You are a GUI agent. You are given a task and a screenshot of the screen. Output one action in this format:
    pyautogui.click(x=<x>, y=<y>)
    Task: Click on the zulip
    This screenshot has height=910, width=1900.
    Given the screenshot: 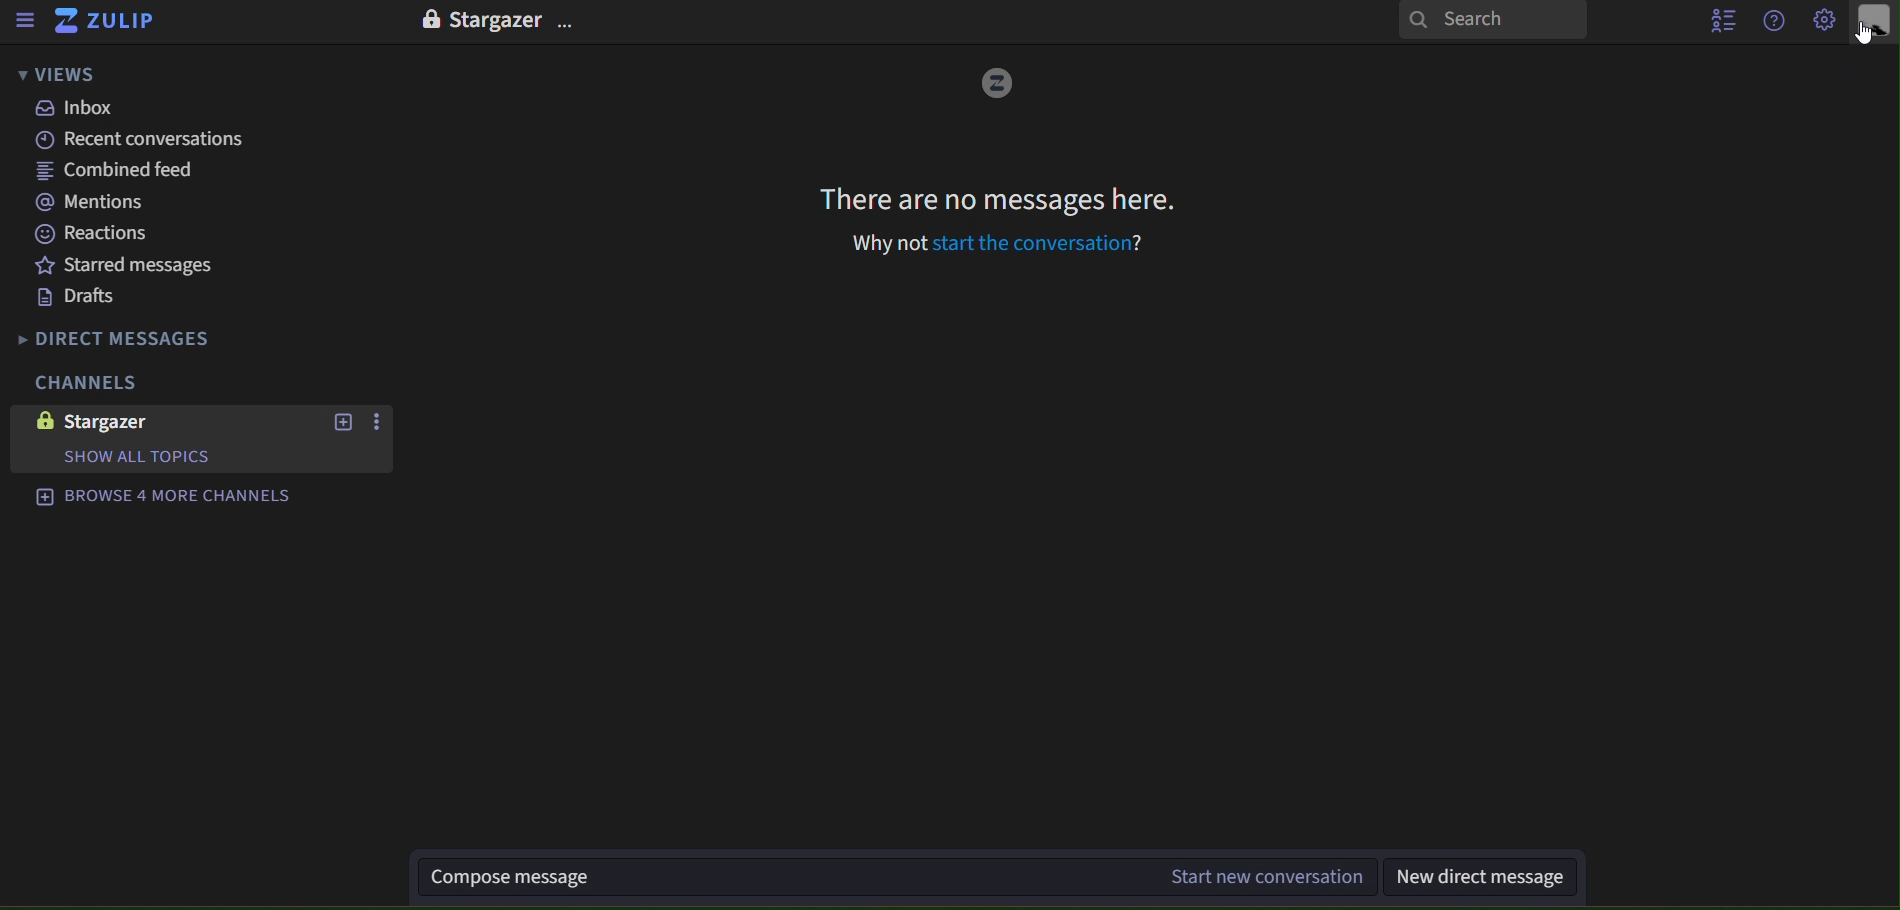 What is the action you would take?
    pyautogui.click(x=113, y=25)
    